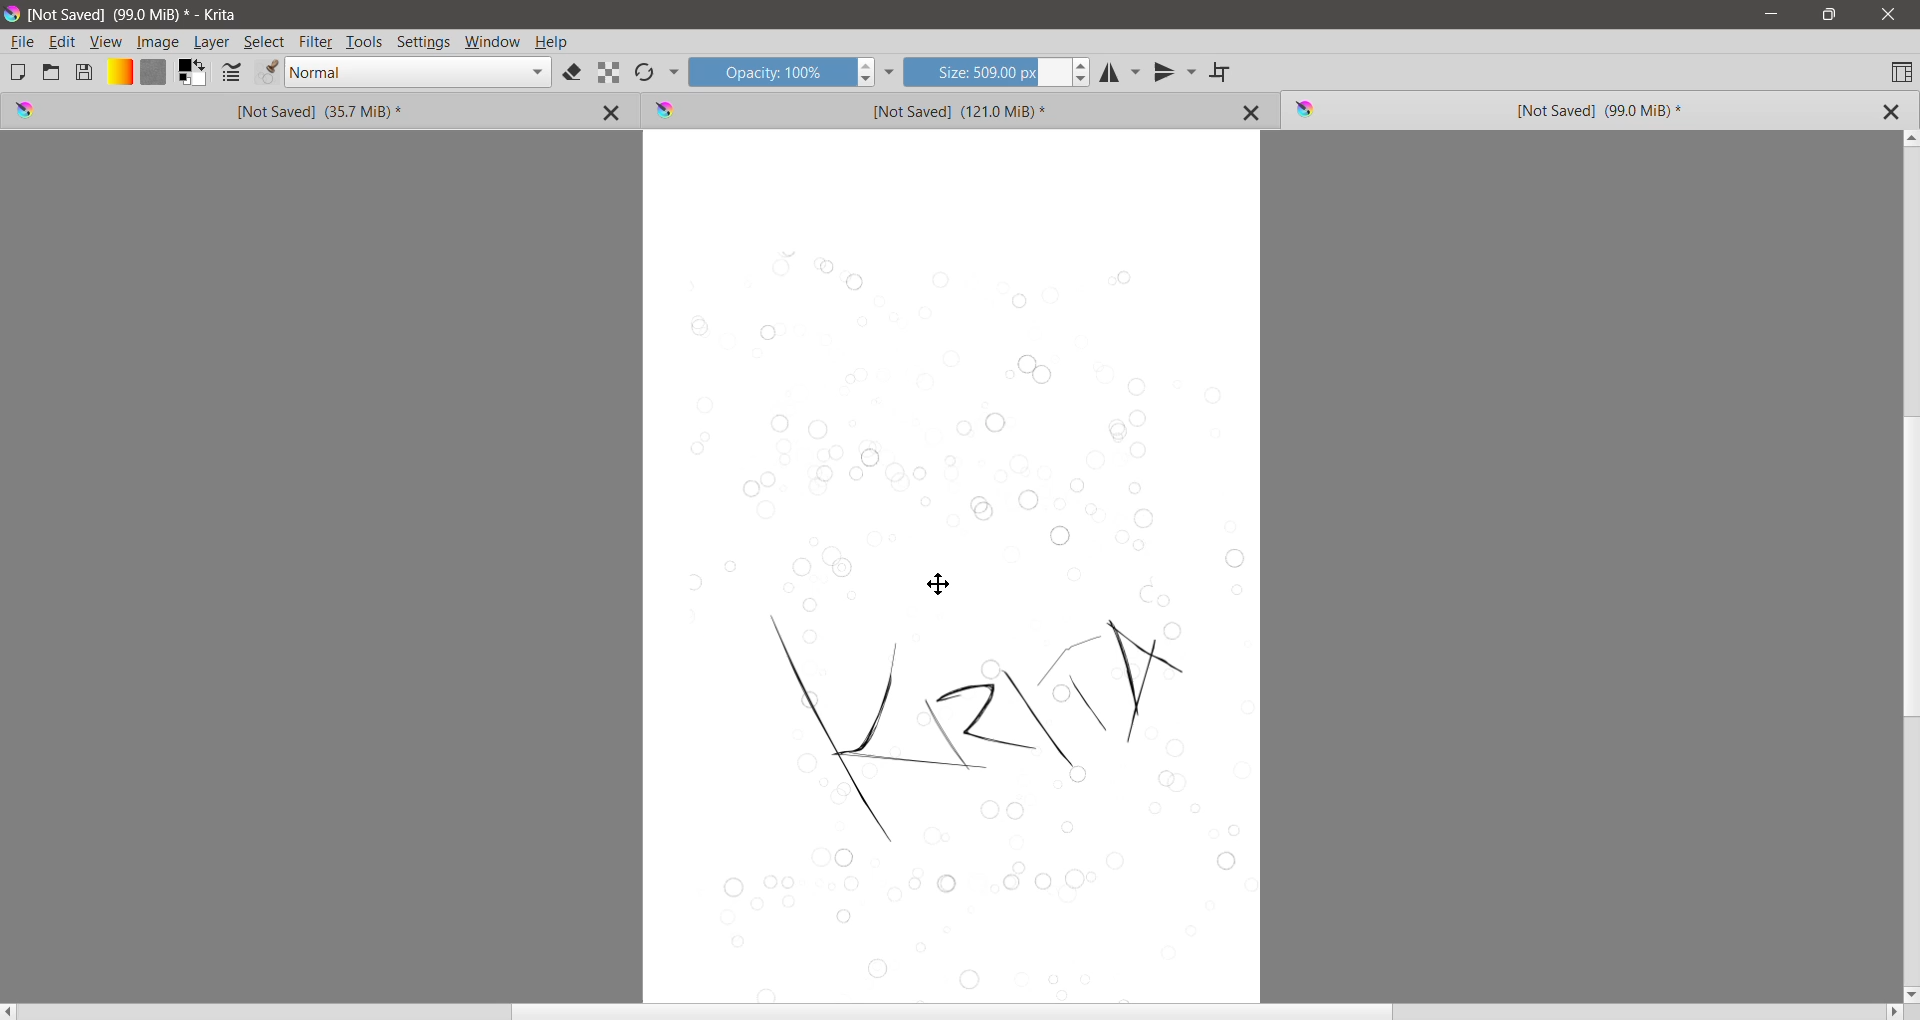 This screenshot has width=1920, height=1020. Describe the element at coordinates (614, 111) in the screenshot. I see `Close Tab` at that location.